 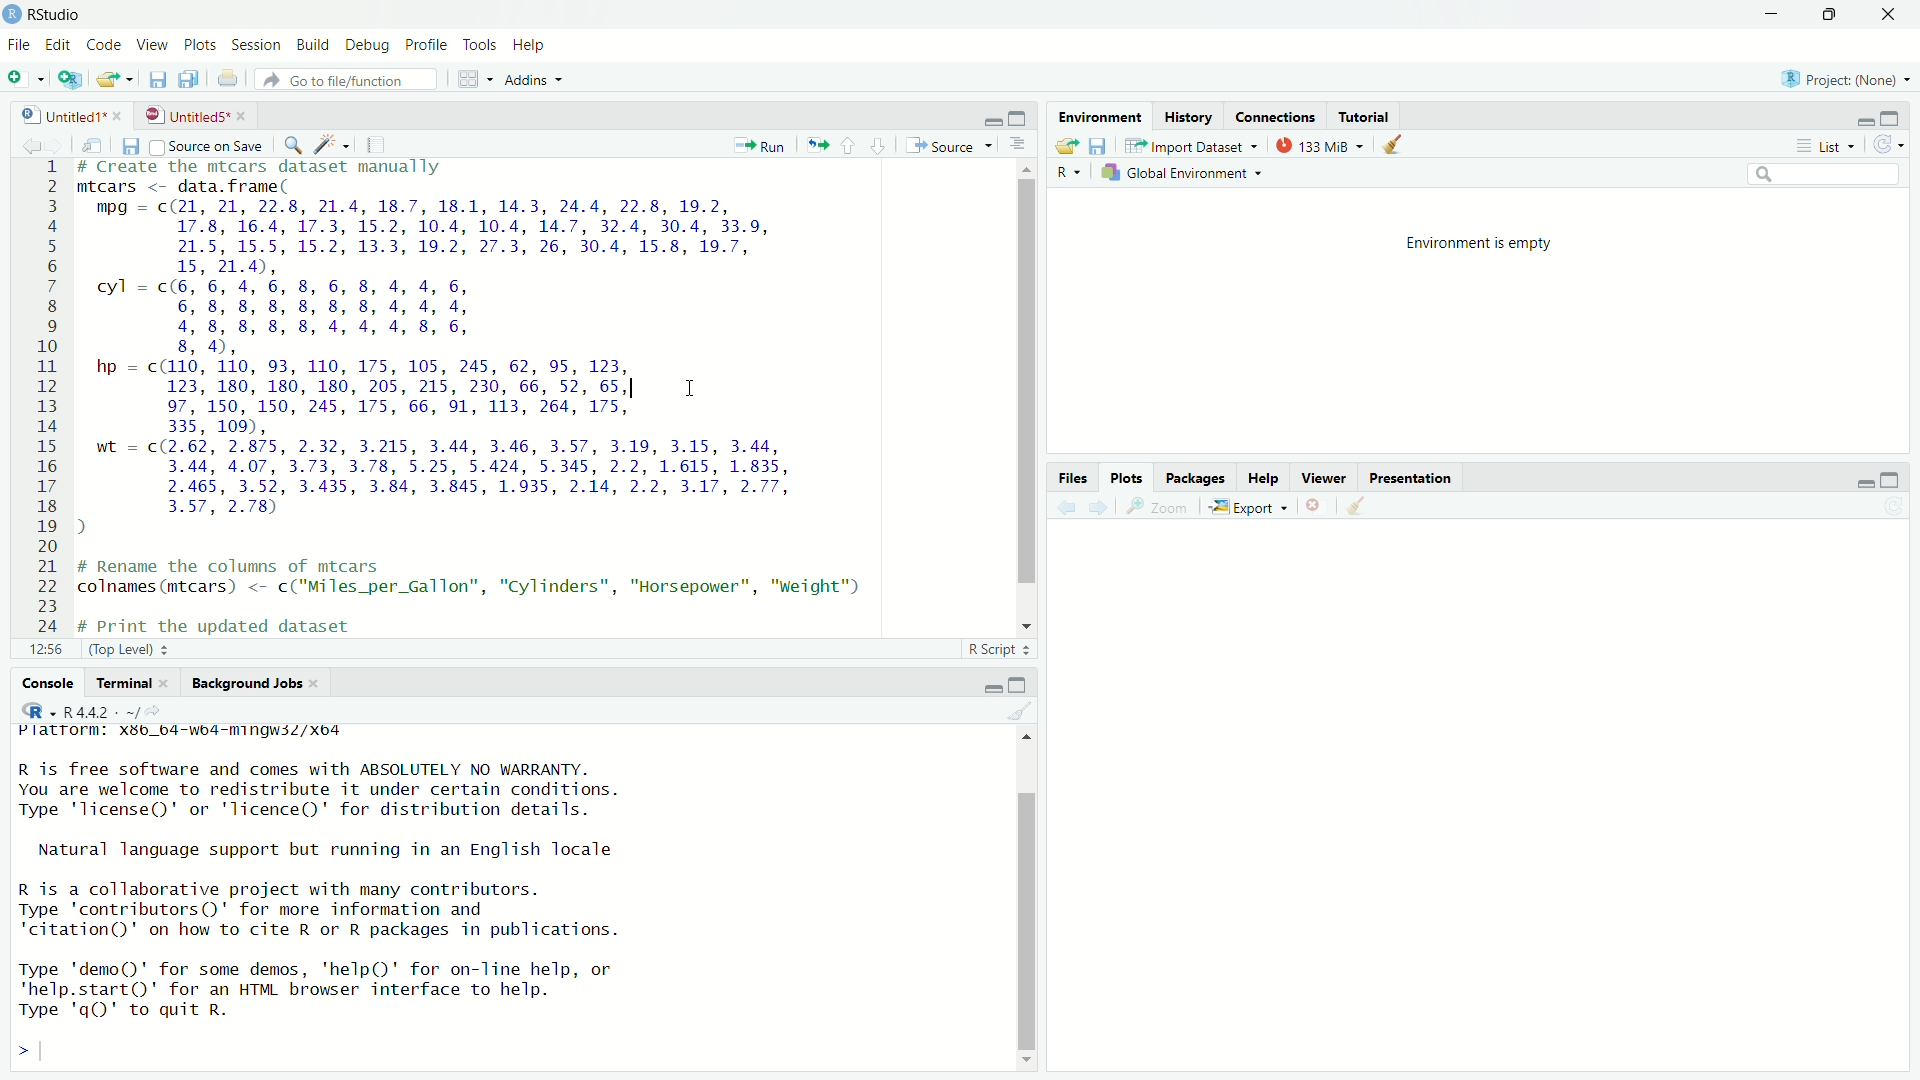 What do you see at coordinates (1192, 116) in the screenshot?
I see `History` at bounding box center [1192, 116].